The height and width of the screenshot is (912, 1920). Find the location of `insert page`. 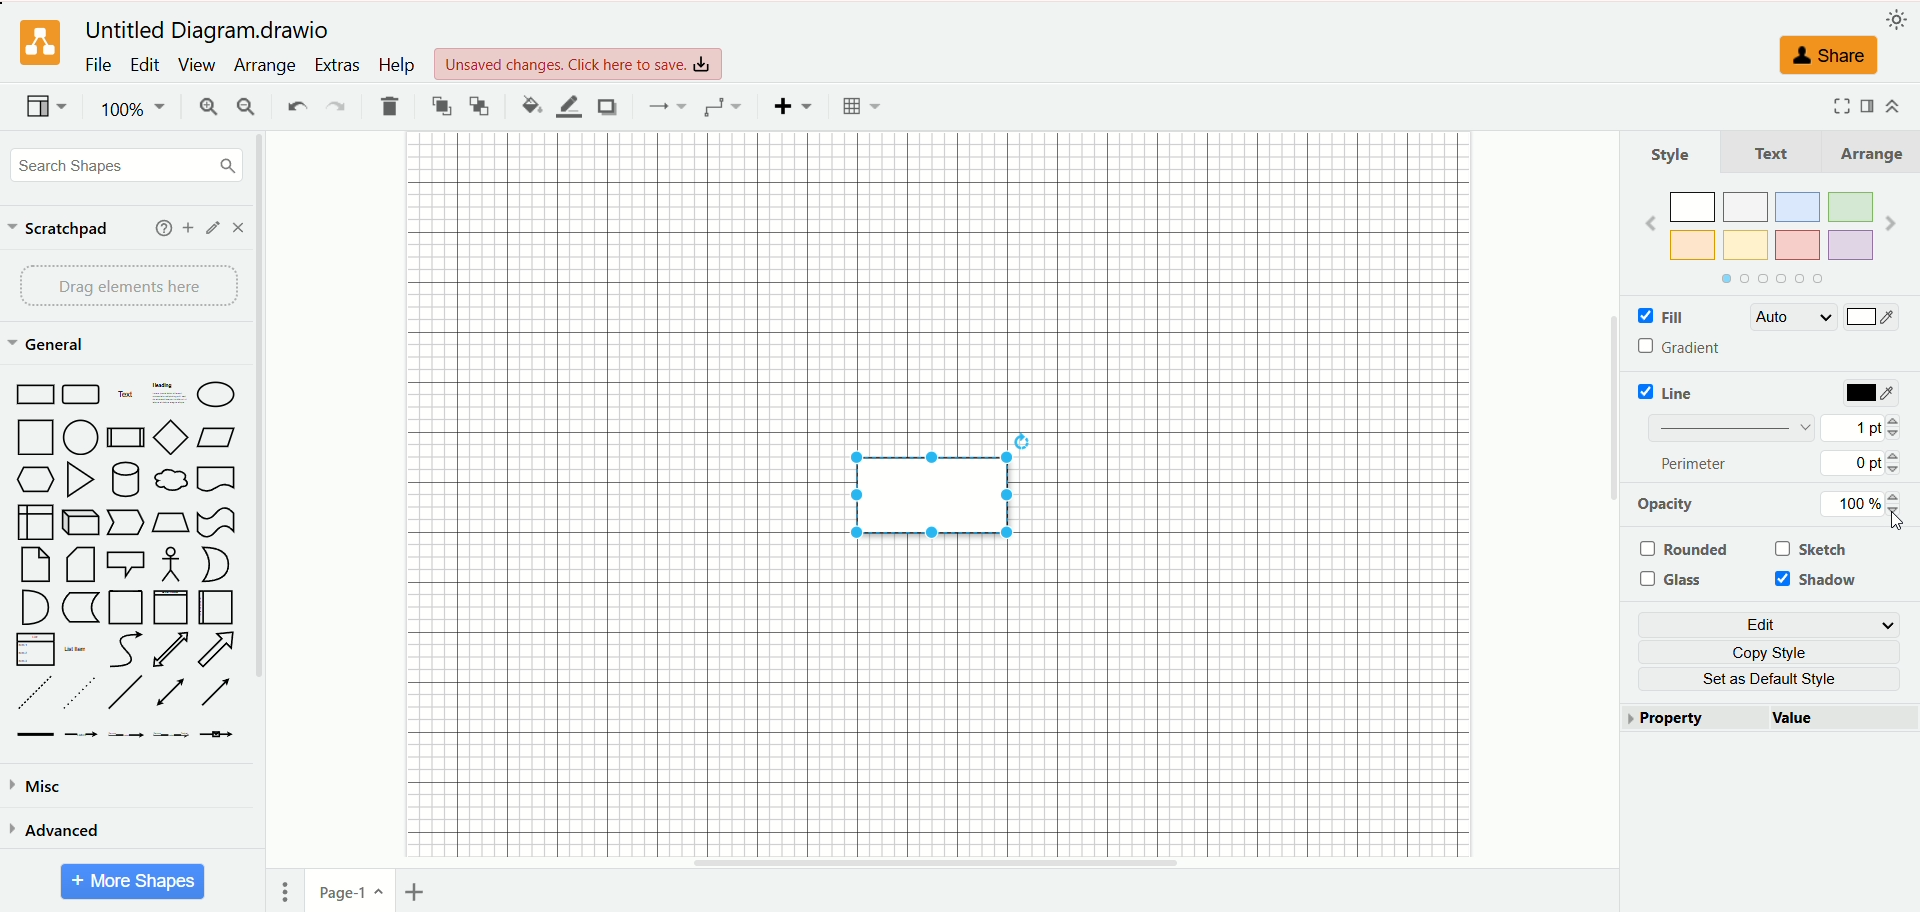

insert page is located at coordinates (419, 892).